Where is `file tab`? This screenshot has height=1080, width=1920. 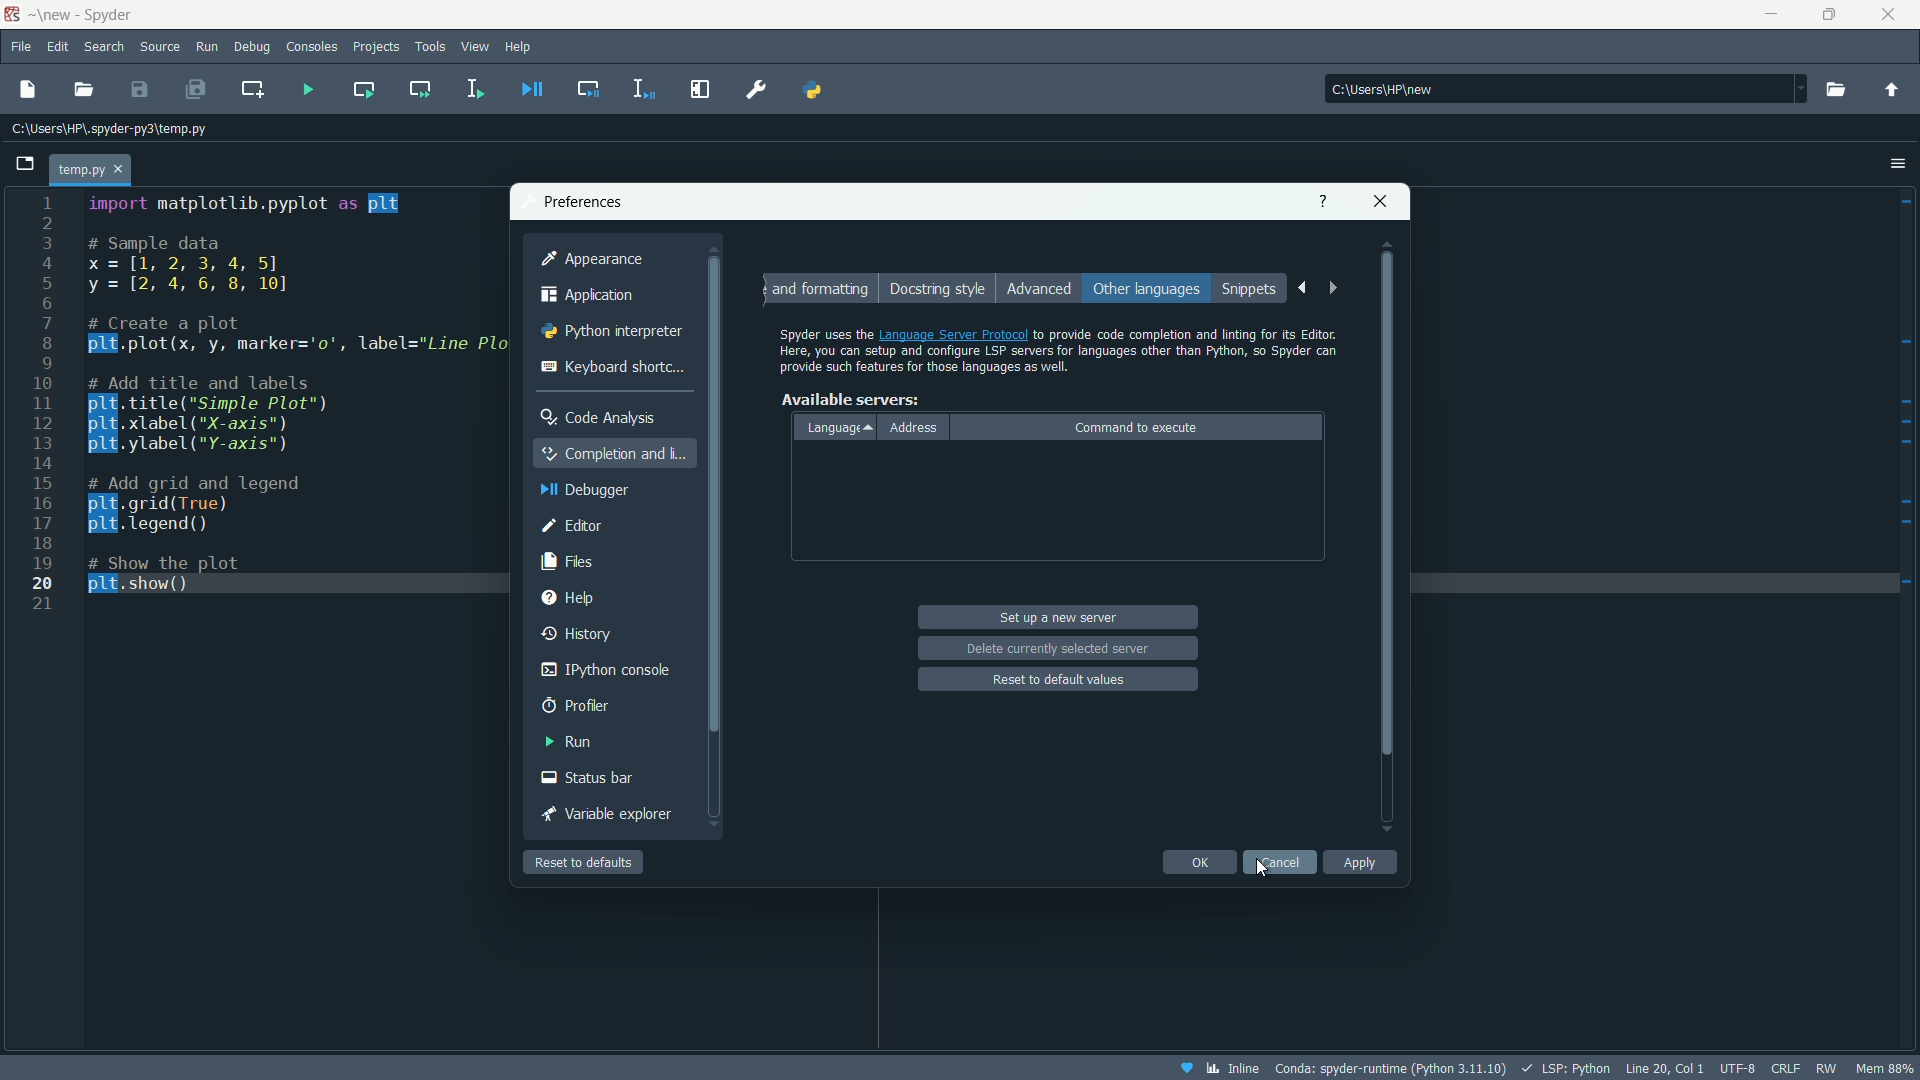 file tab is located at coordinates (91, 170).